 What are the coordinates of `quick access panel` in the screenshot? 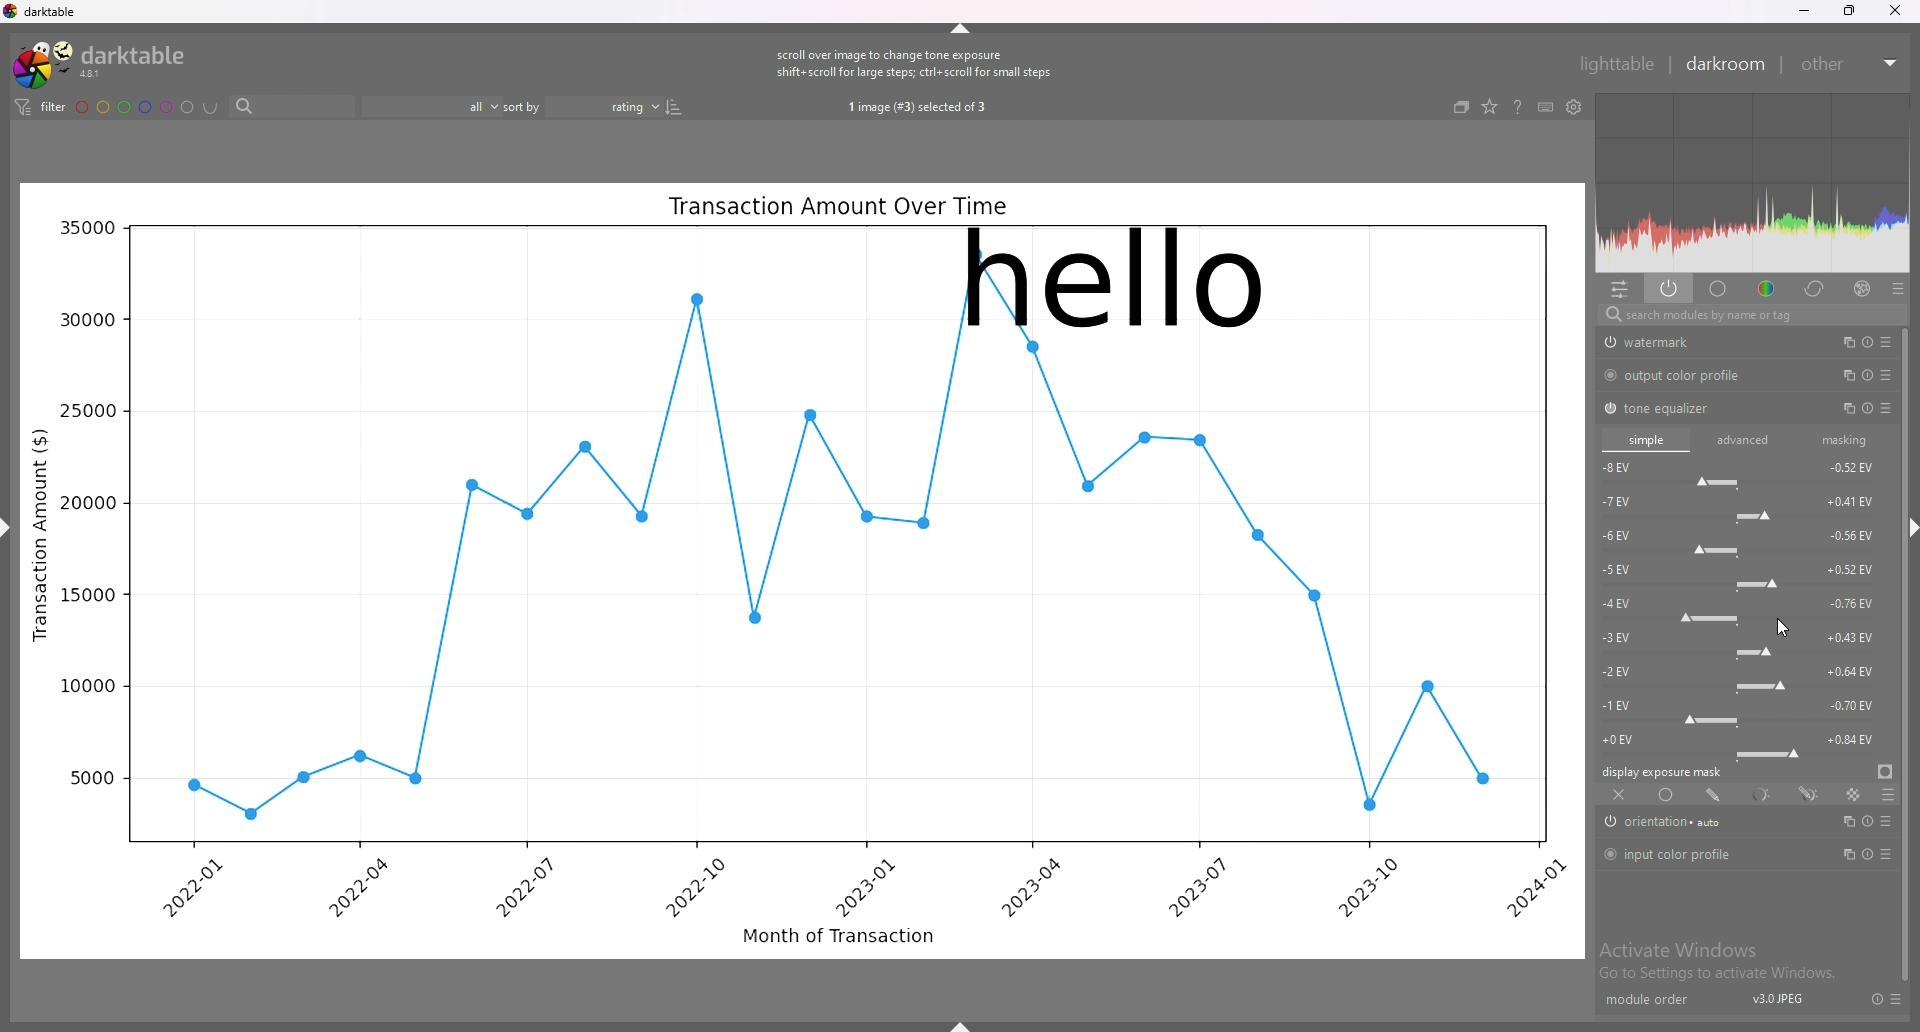 It's located at (1620, 290).